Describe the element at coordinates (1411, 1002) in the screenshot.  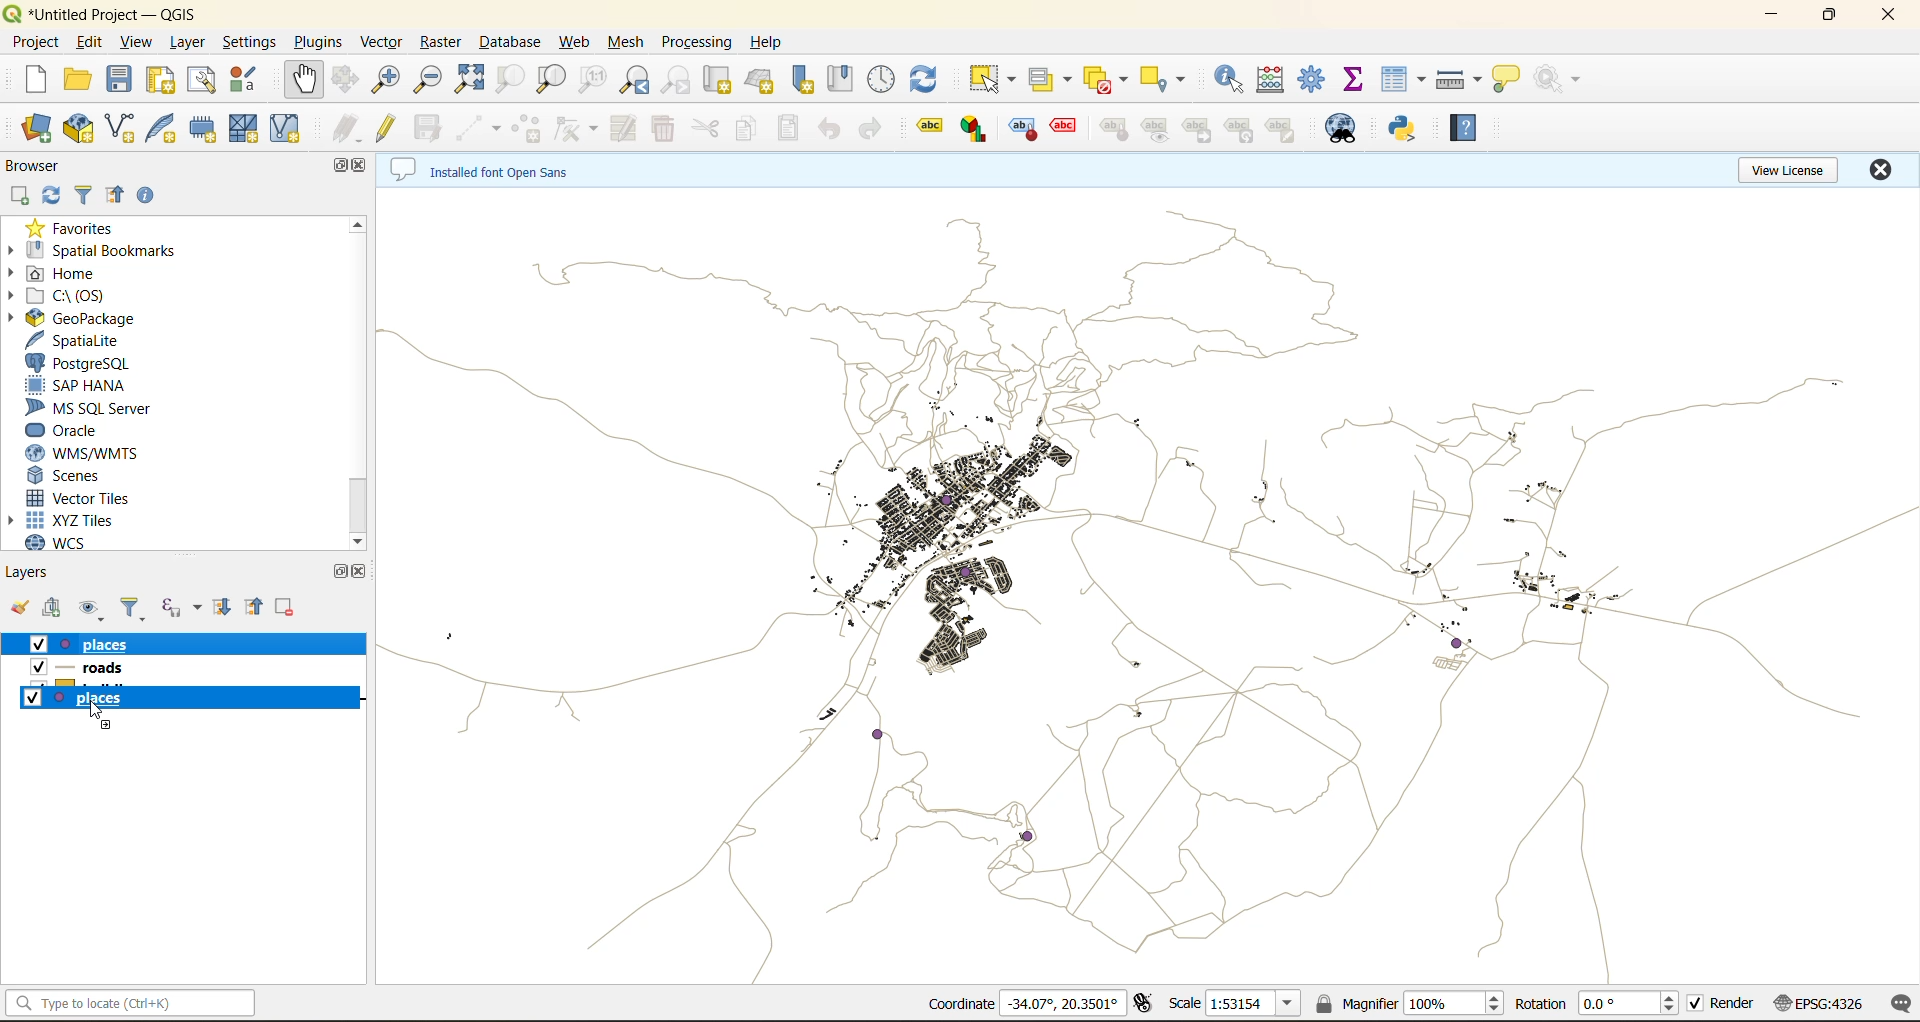
I see `magnifier` at that location.